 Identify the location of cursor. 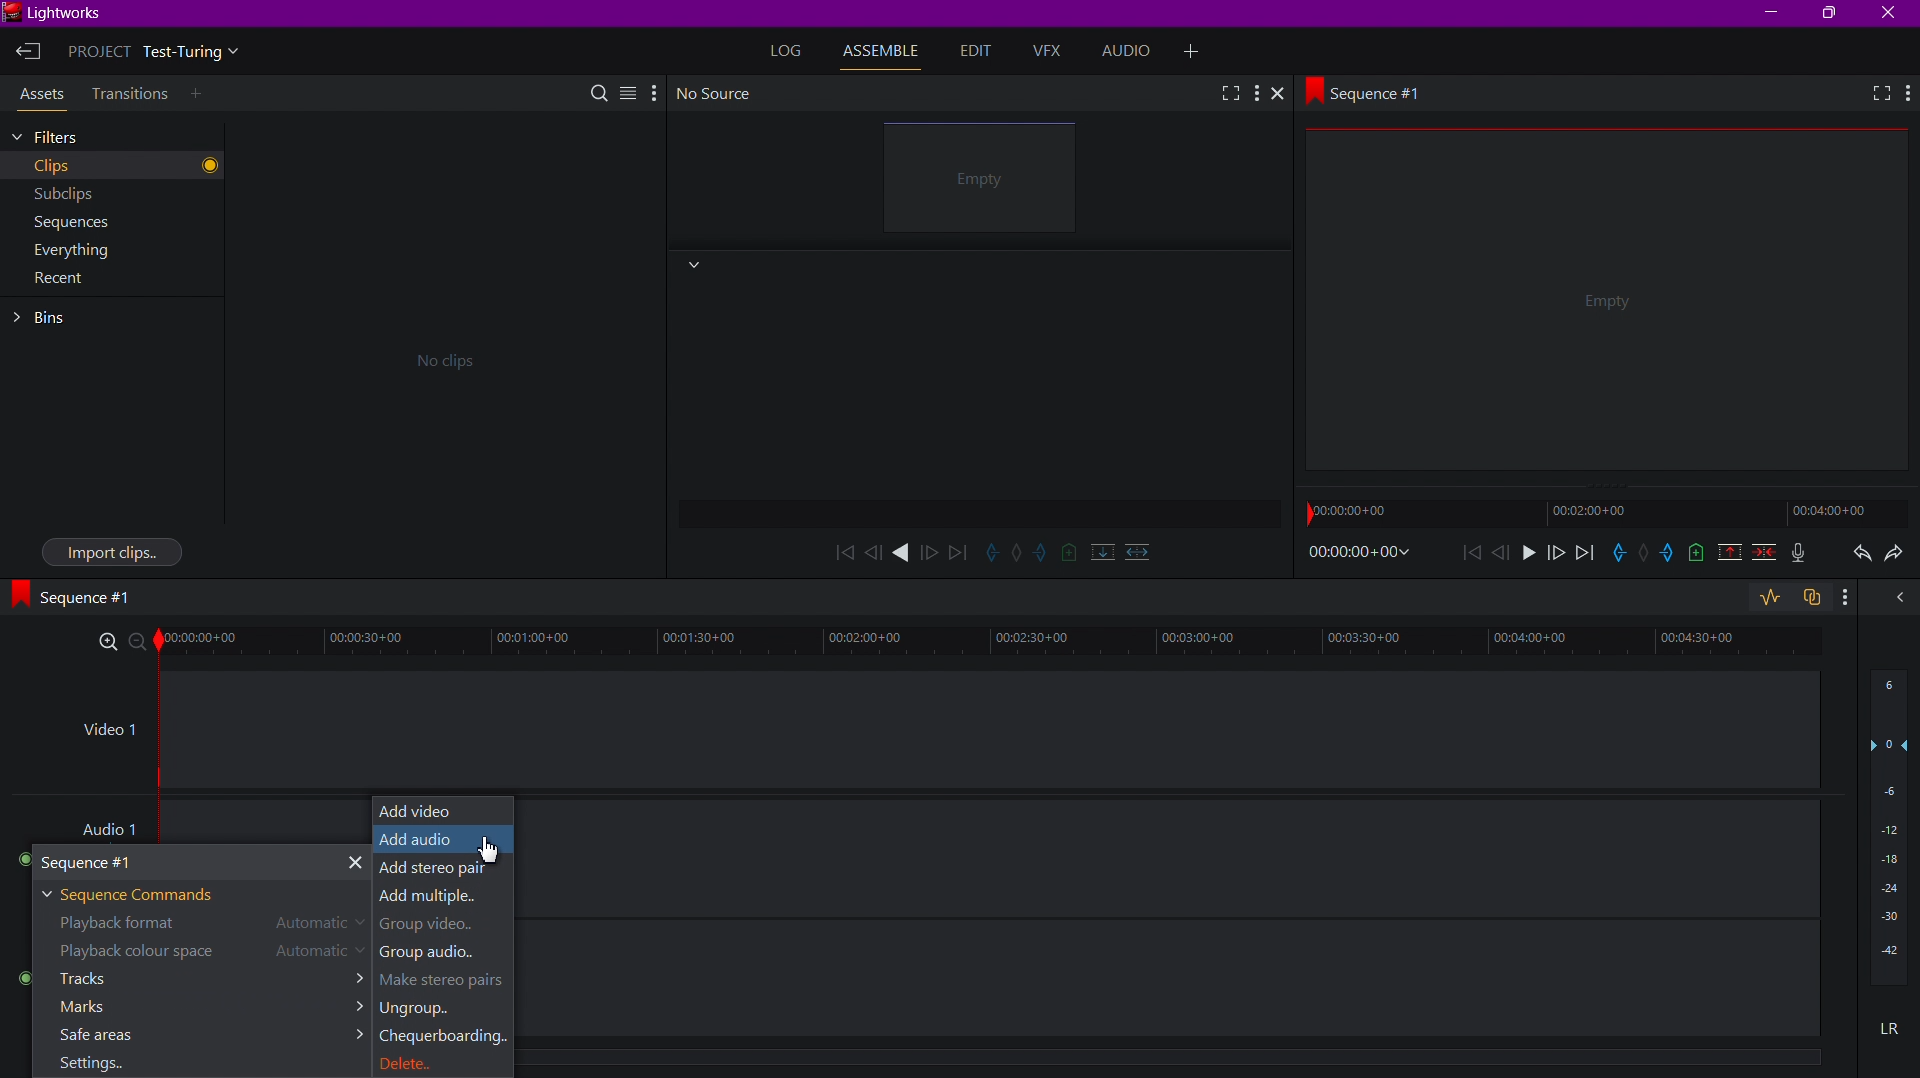
(488, 849).